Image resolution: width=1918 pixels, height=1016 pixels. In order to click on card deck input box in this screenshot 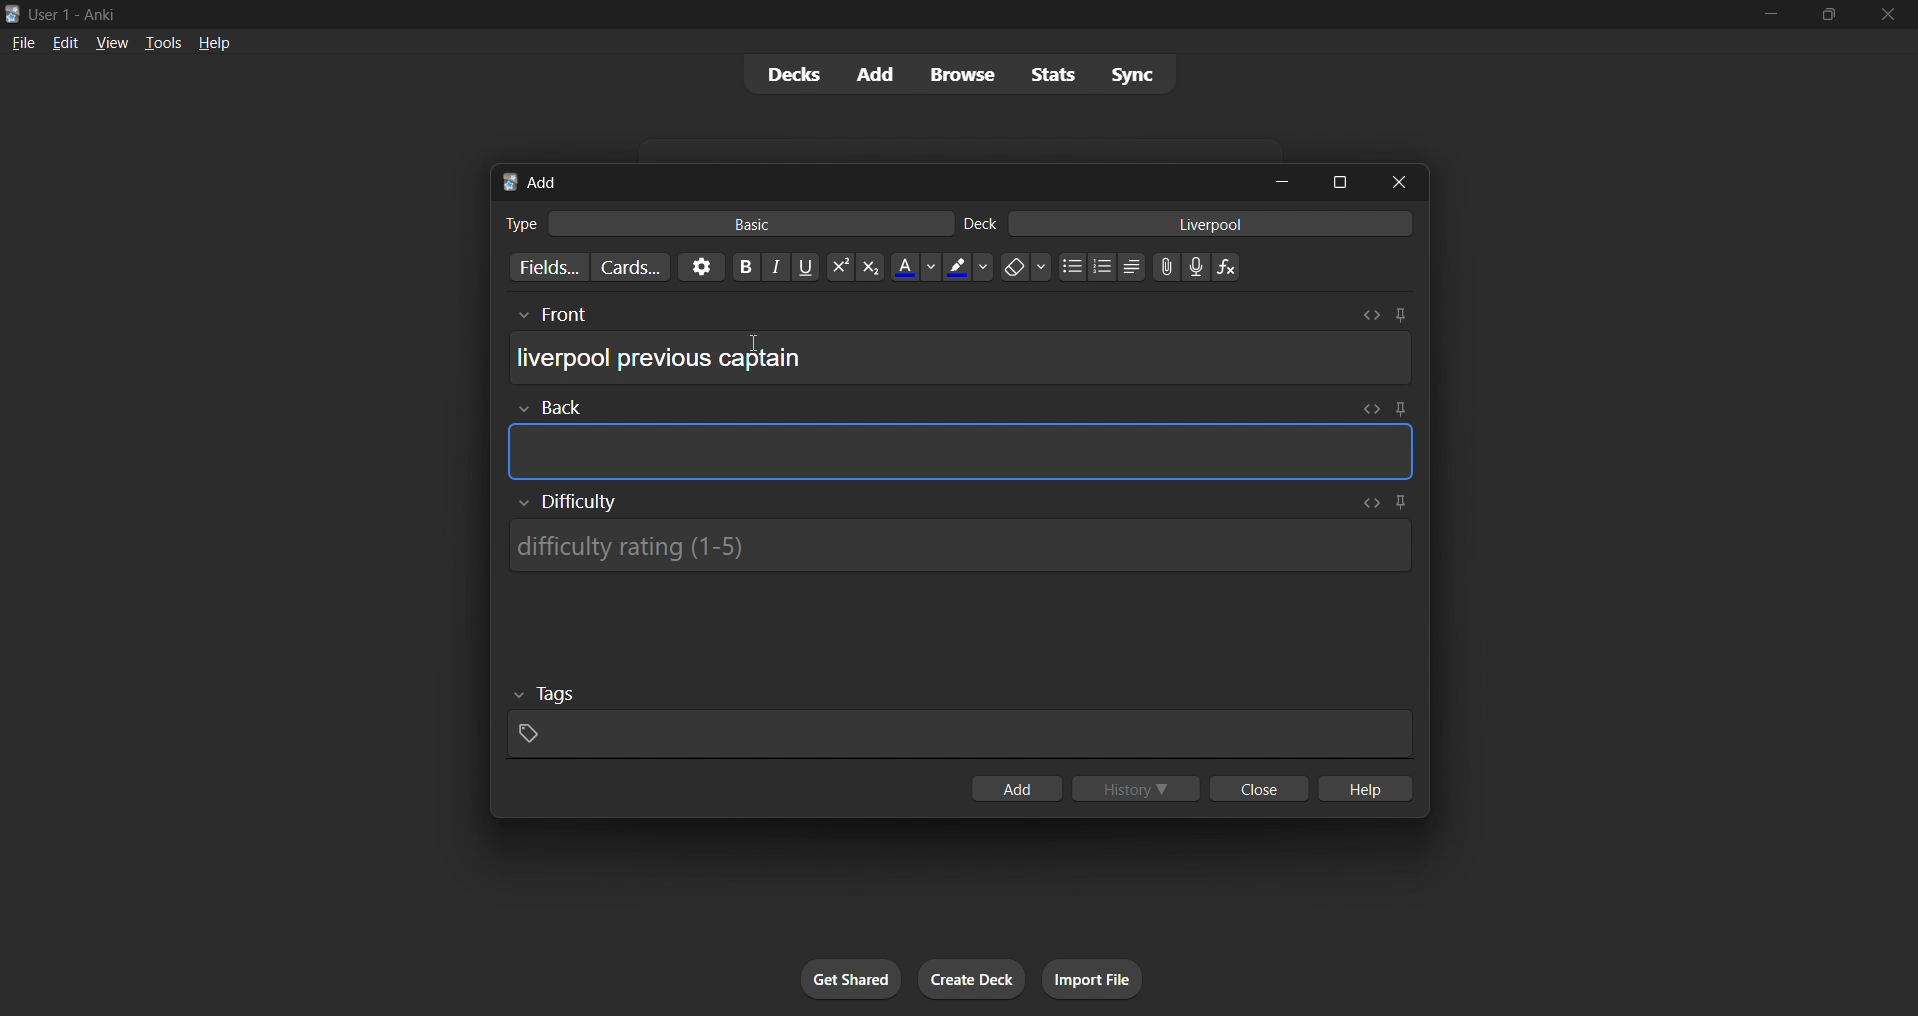, I will do `click(1193, 227)`.